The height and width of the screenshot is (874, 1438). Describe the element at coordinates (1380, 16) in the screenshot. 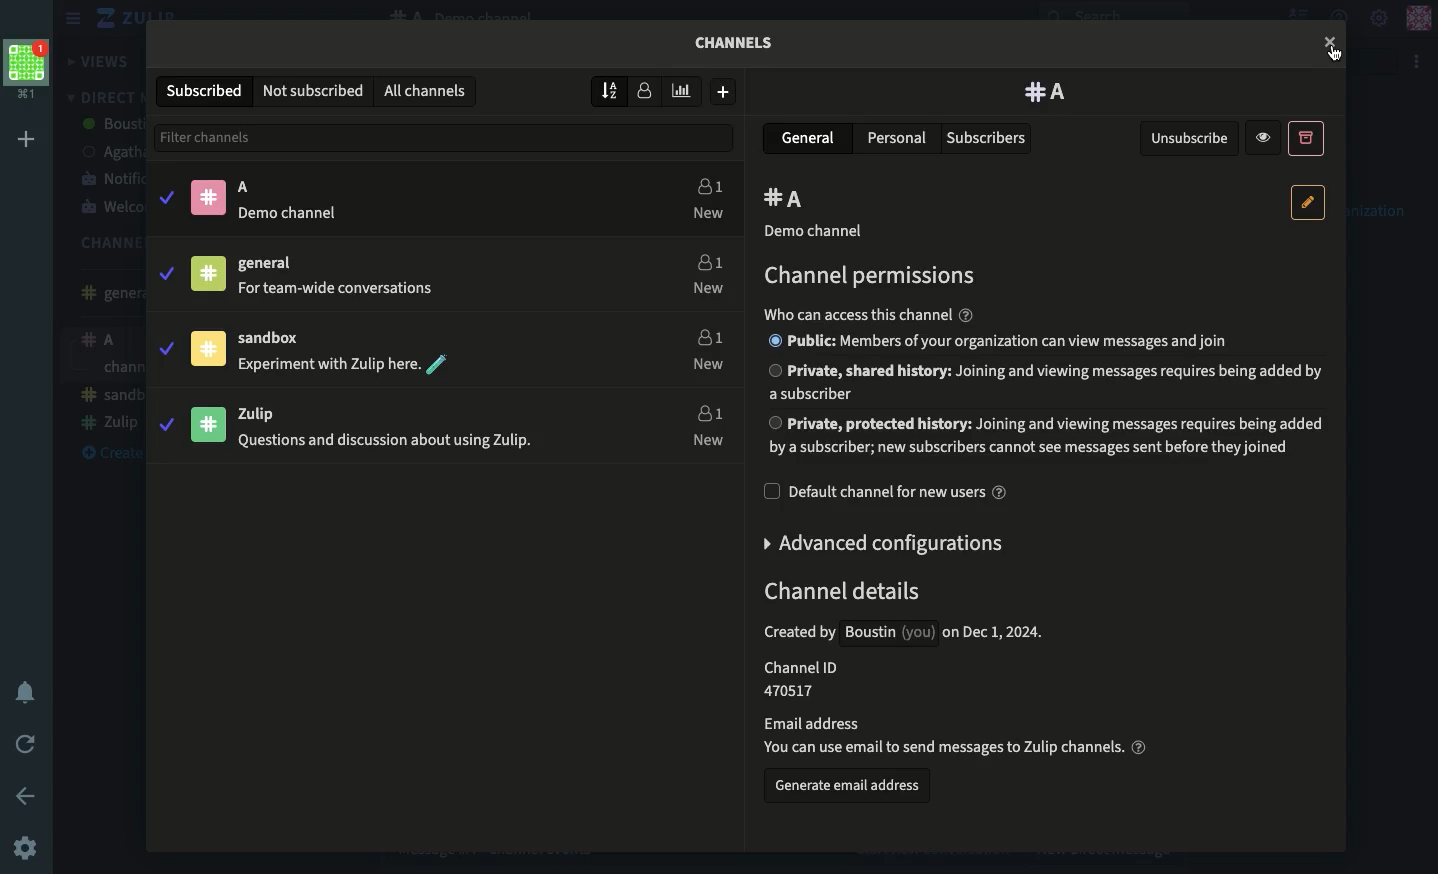

I see `Settings` at that location.